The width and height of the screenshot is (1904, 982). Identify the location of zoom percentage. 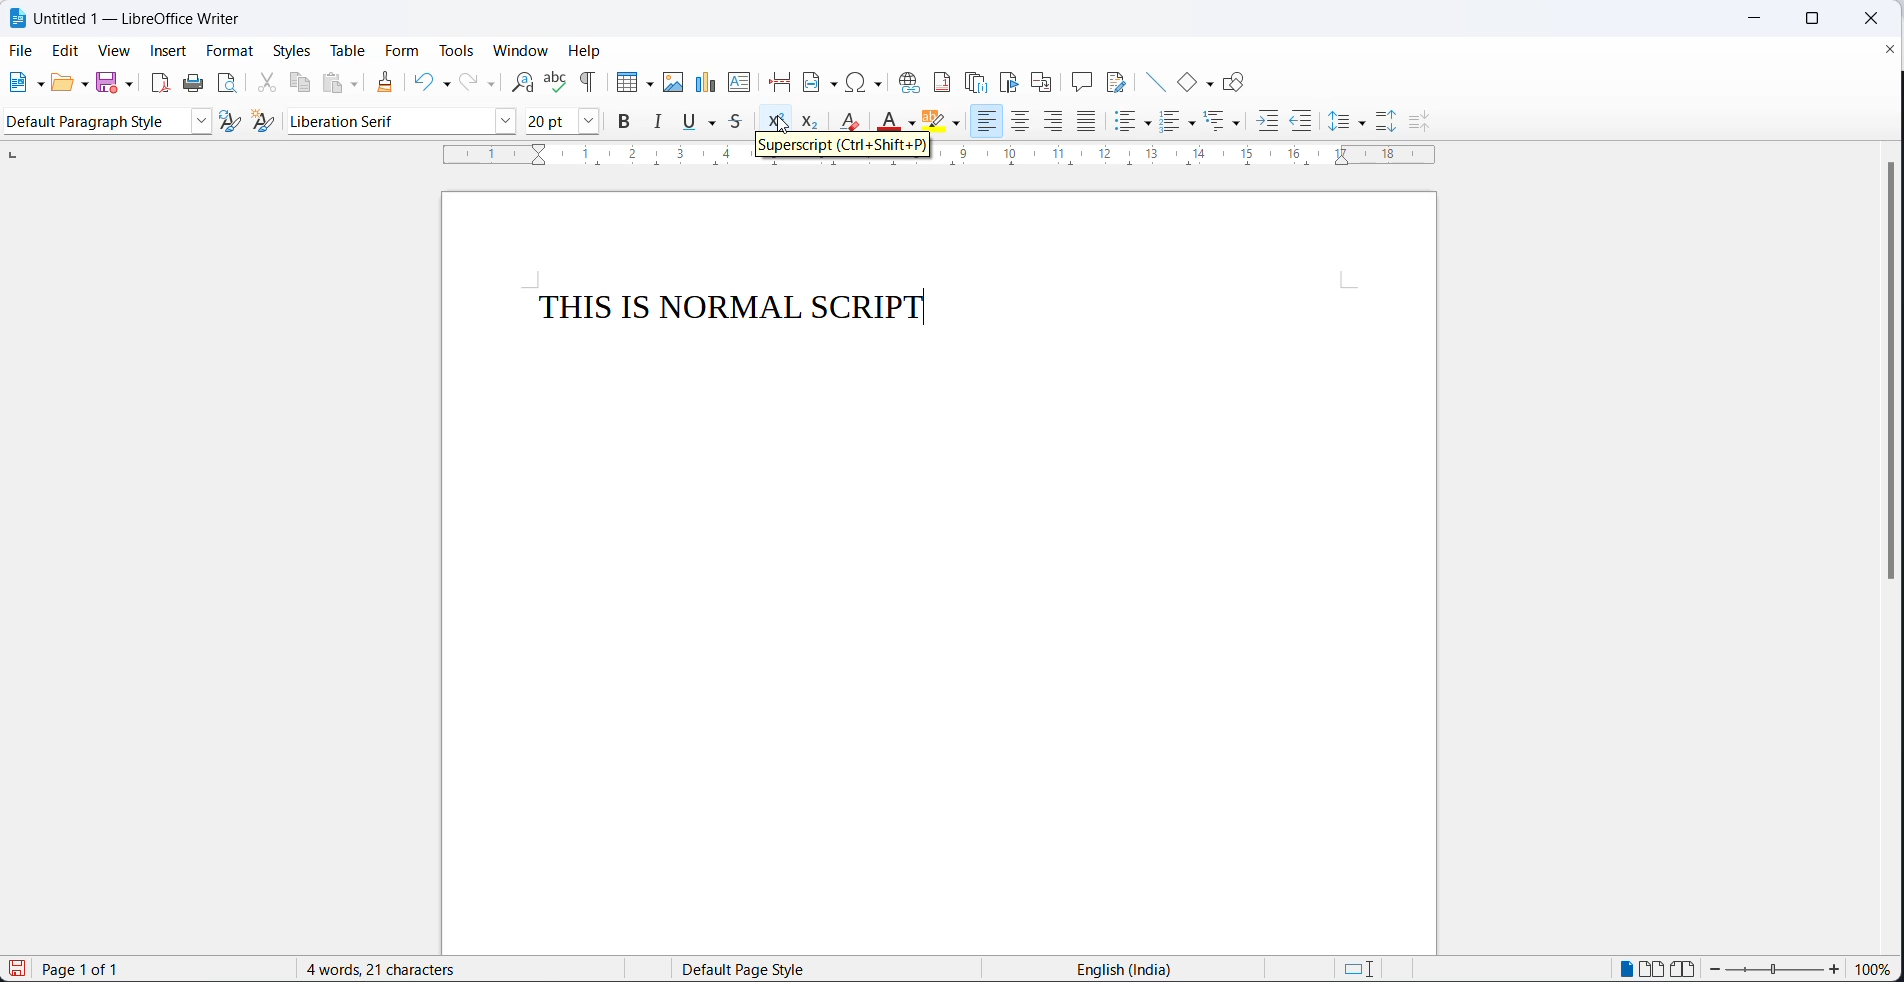
(1874, 971).